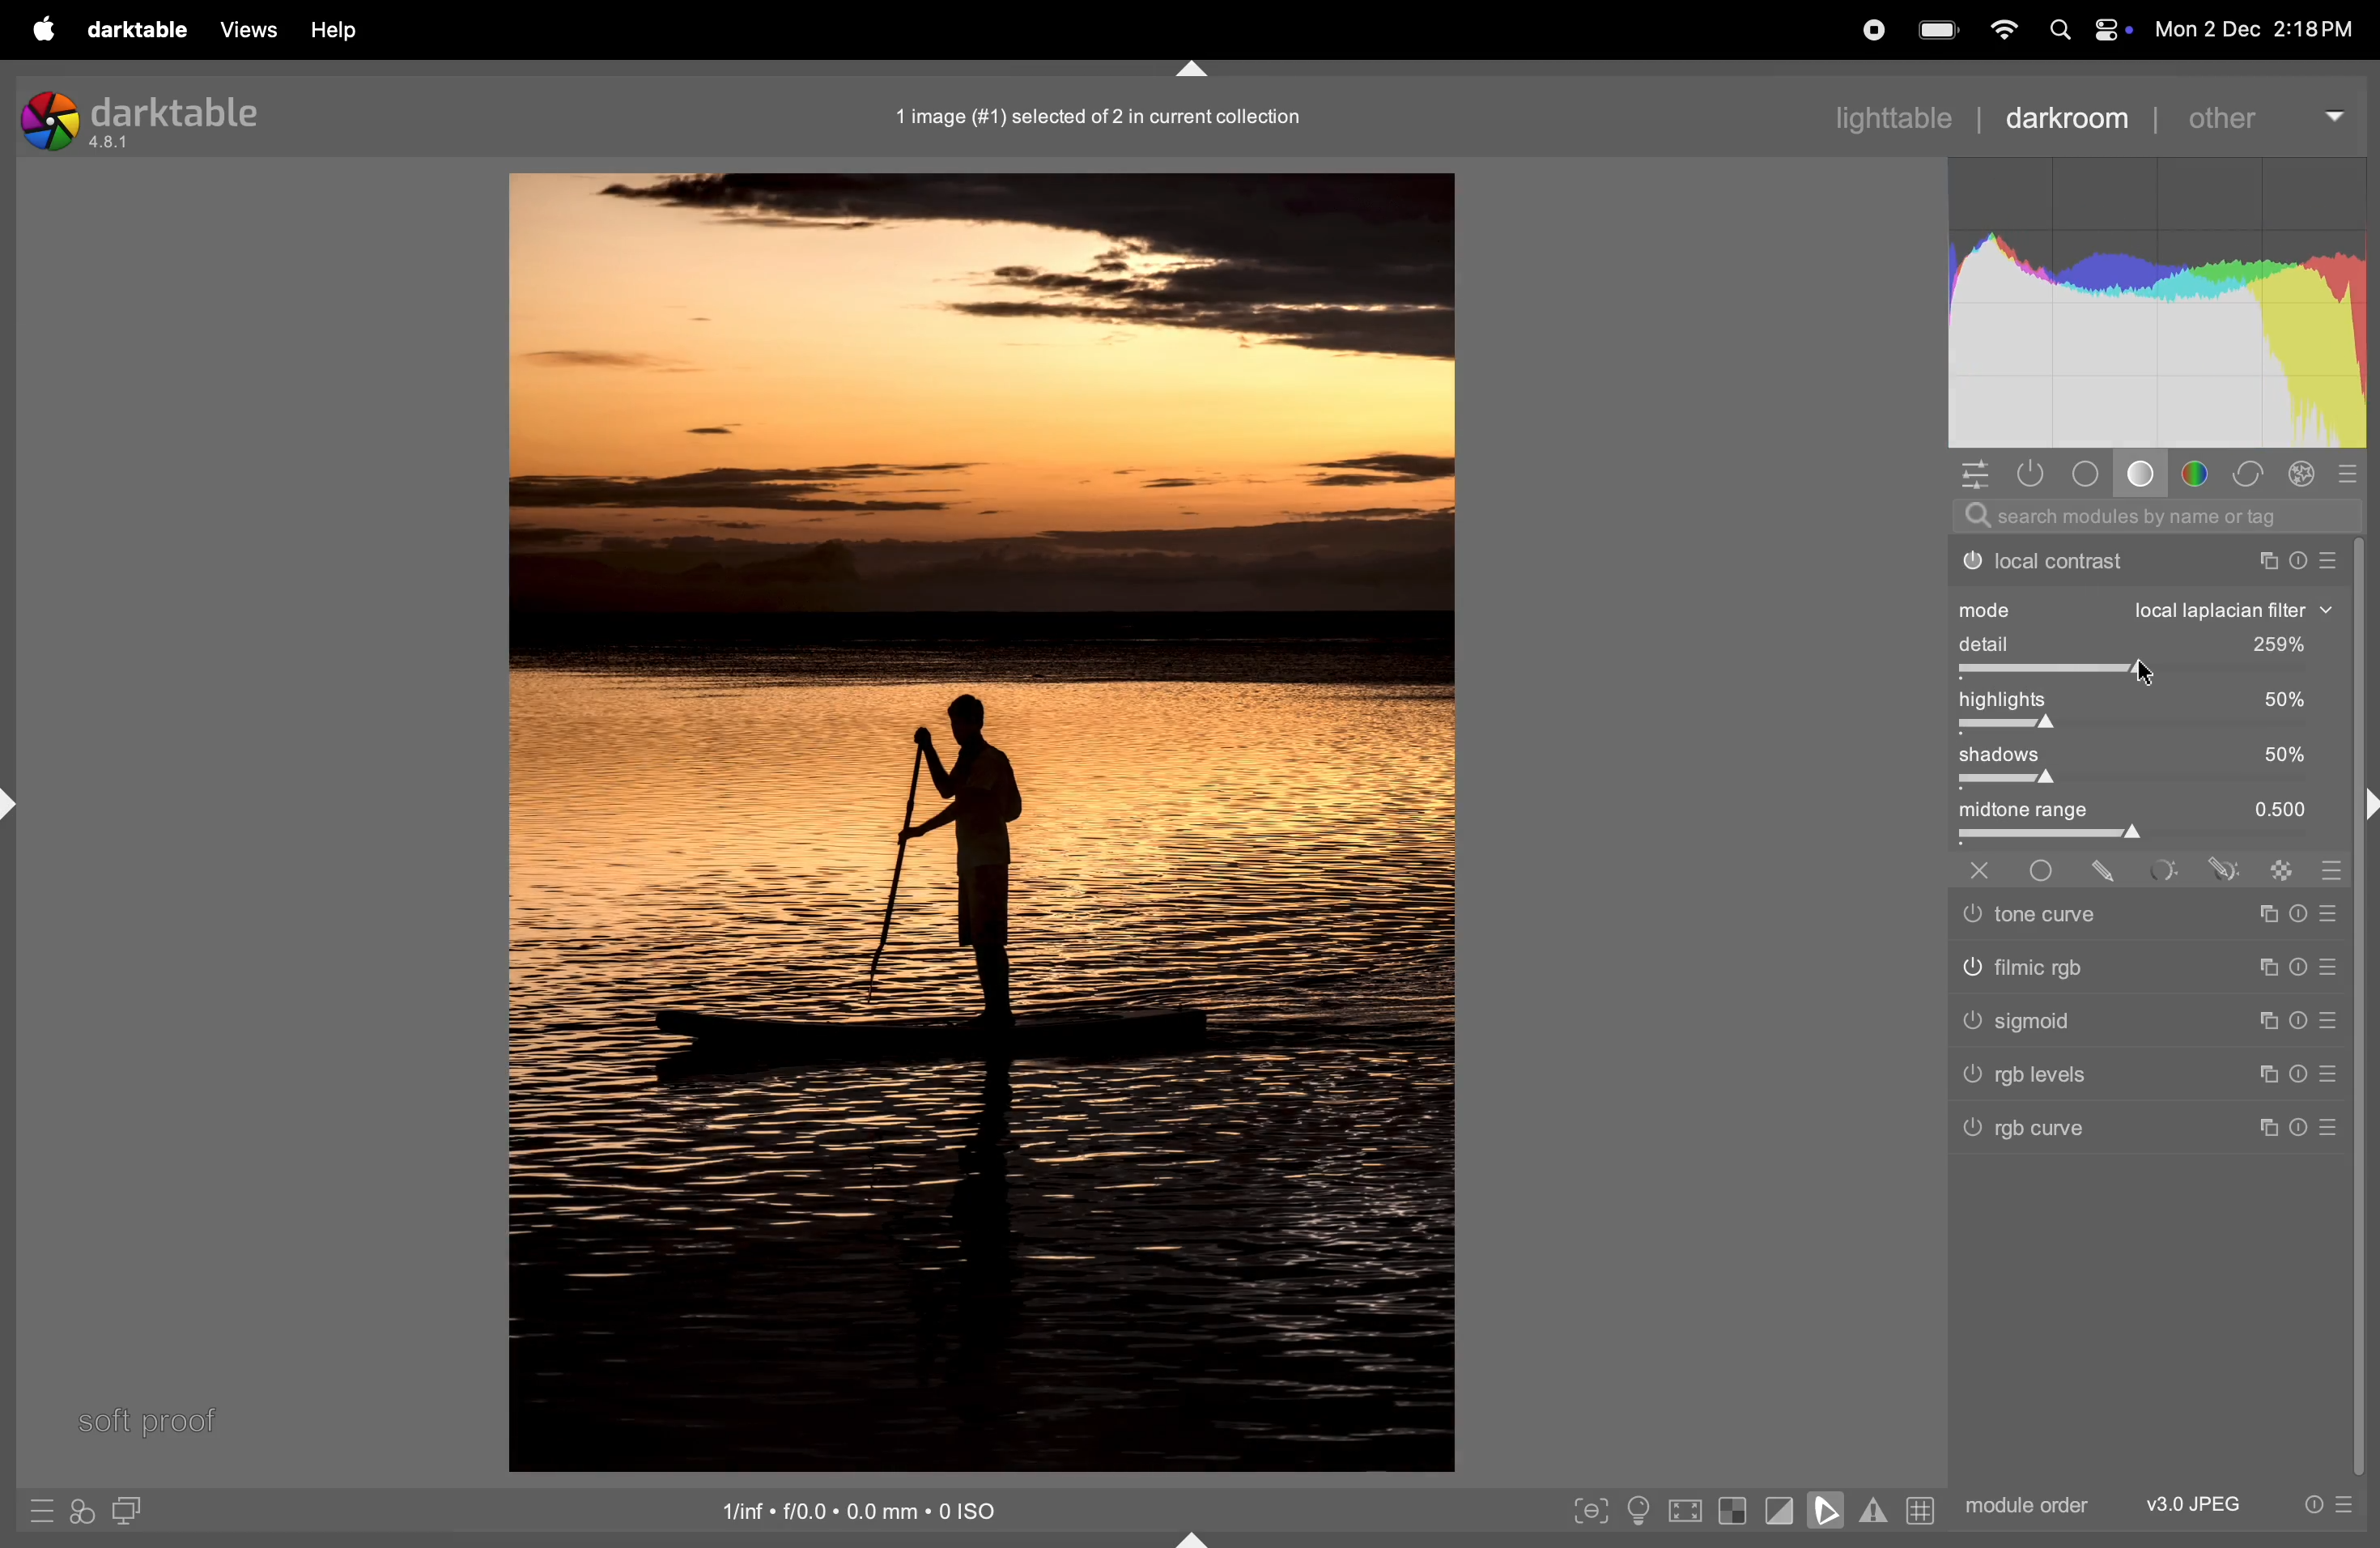 The image size is (2380, 1548). Describe the element at coordinates (2189, 1504) in the screenshot. I see `v3 jpeg` at that location.